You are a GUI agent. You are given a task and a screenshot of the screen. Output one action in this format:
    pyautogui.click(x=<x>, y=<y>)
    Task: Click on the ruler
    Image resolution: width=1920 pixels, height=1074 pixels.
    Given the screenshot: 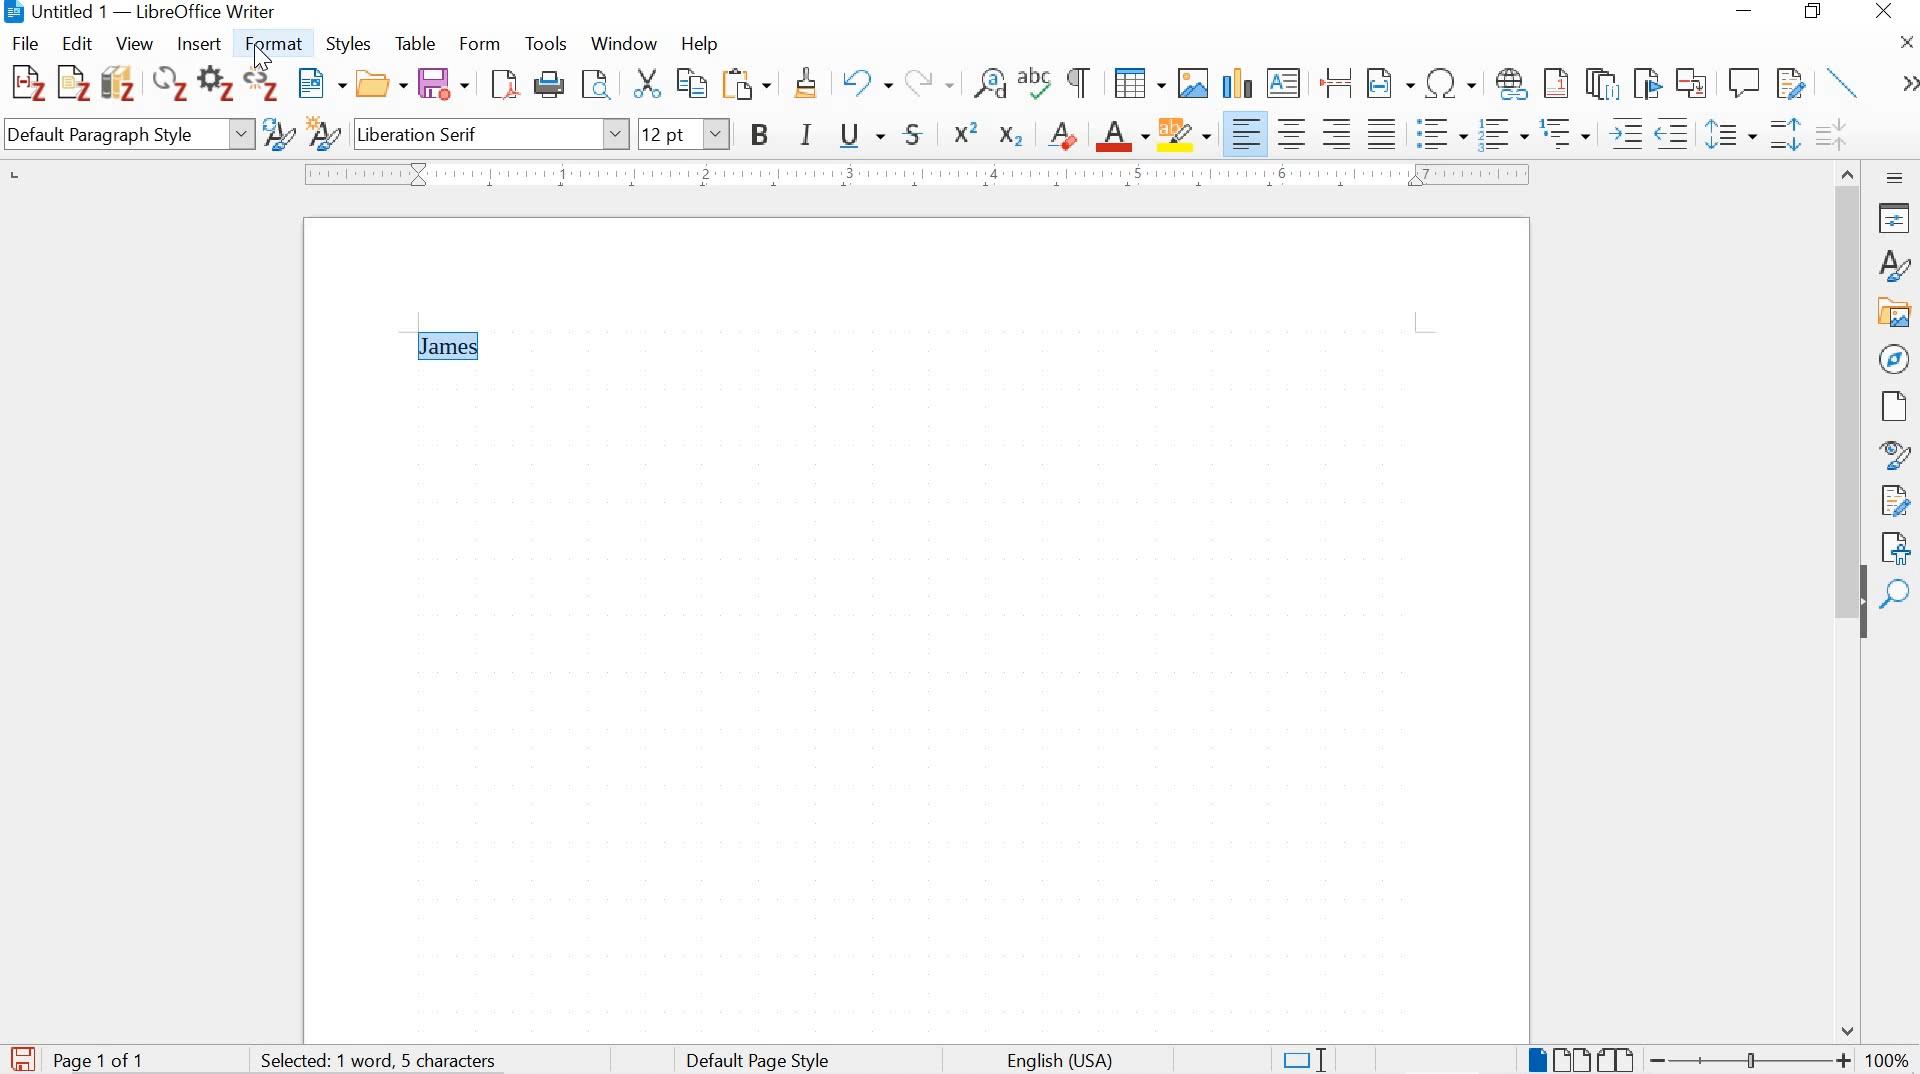 What is the action you would take?
    pyautogui.click(x=913, y=175)
    